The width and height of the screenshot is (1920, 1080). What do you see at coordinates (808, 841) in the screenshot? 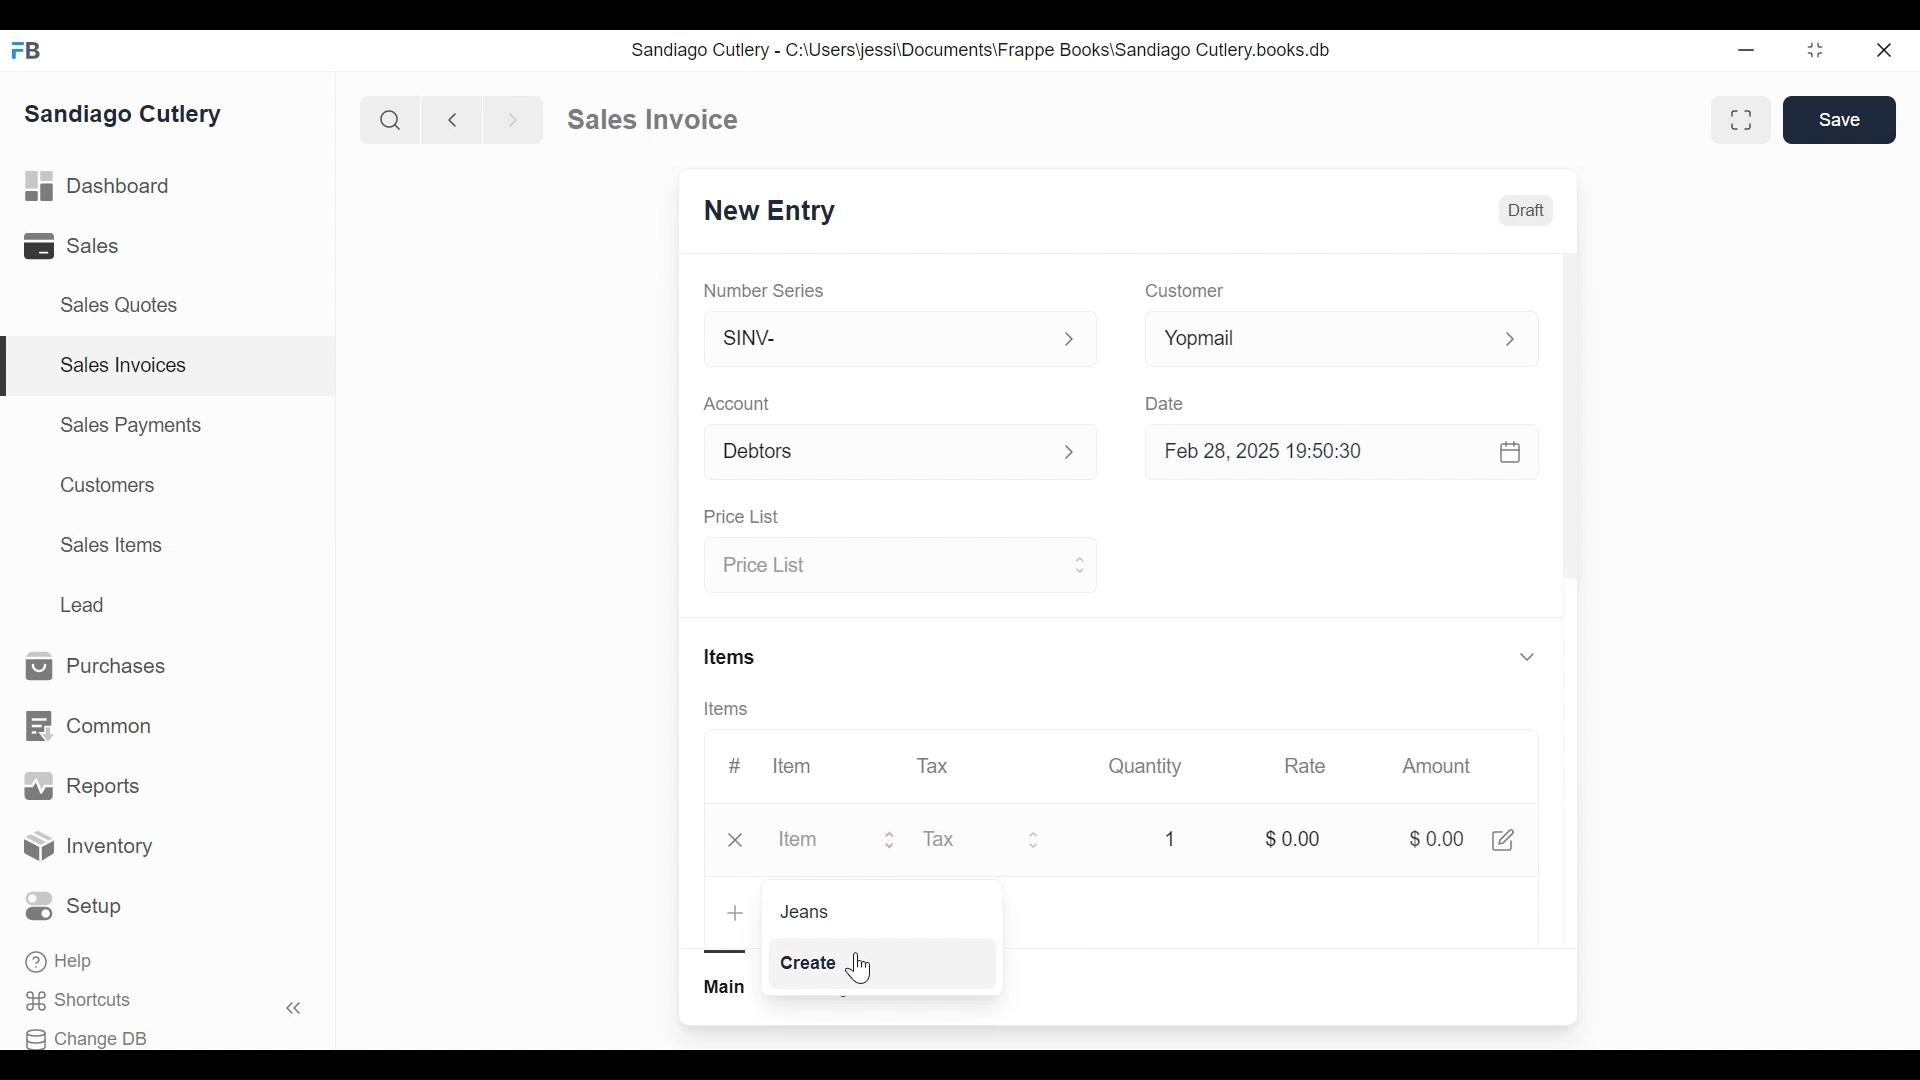
I see `Item ` at bounding box center [808, 841].